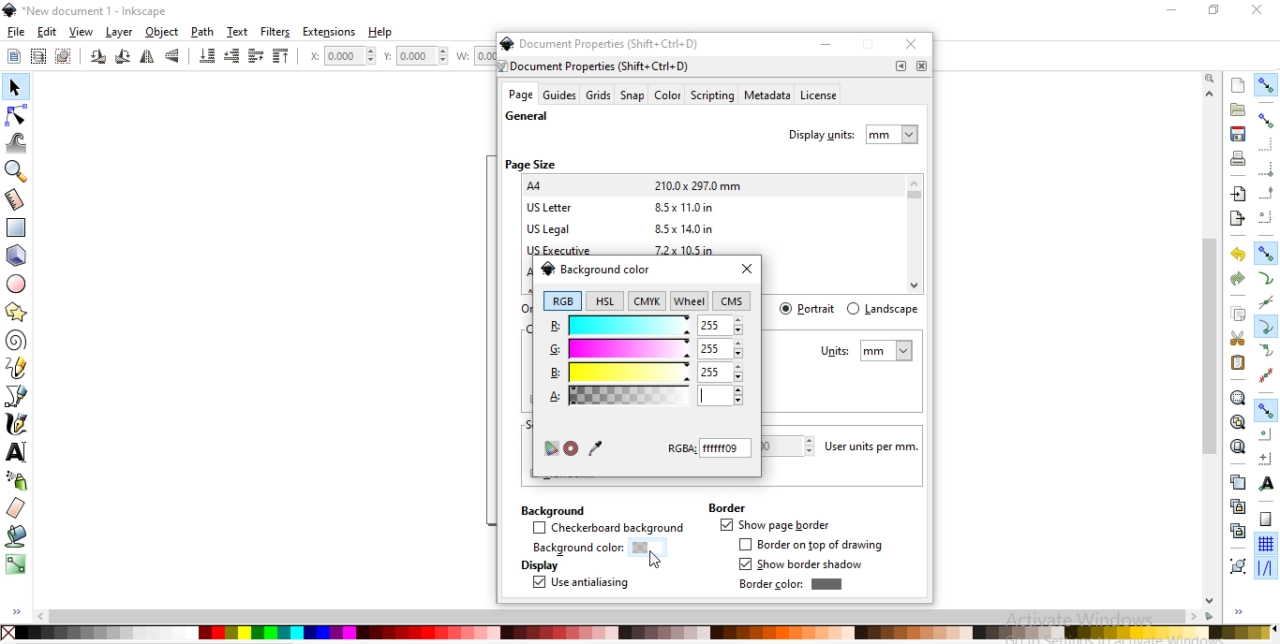  Describe the element at coordinates (34, 55) in the screenshot. I see `select all objects in all visible and unlocked layer` at that location.